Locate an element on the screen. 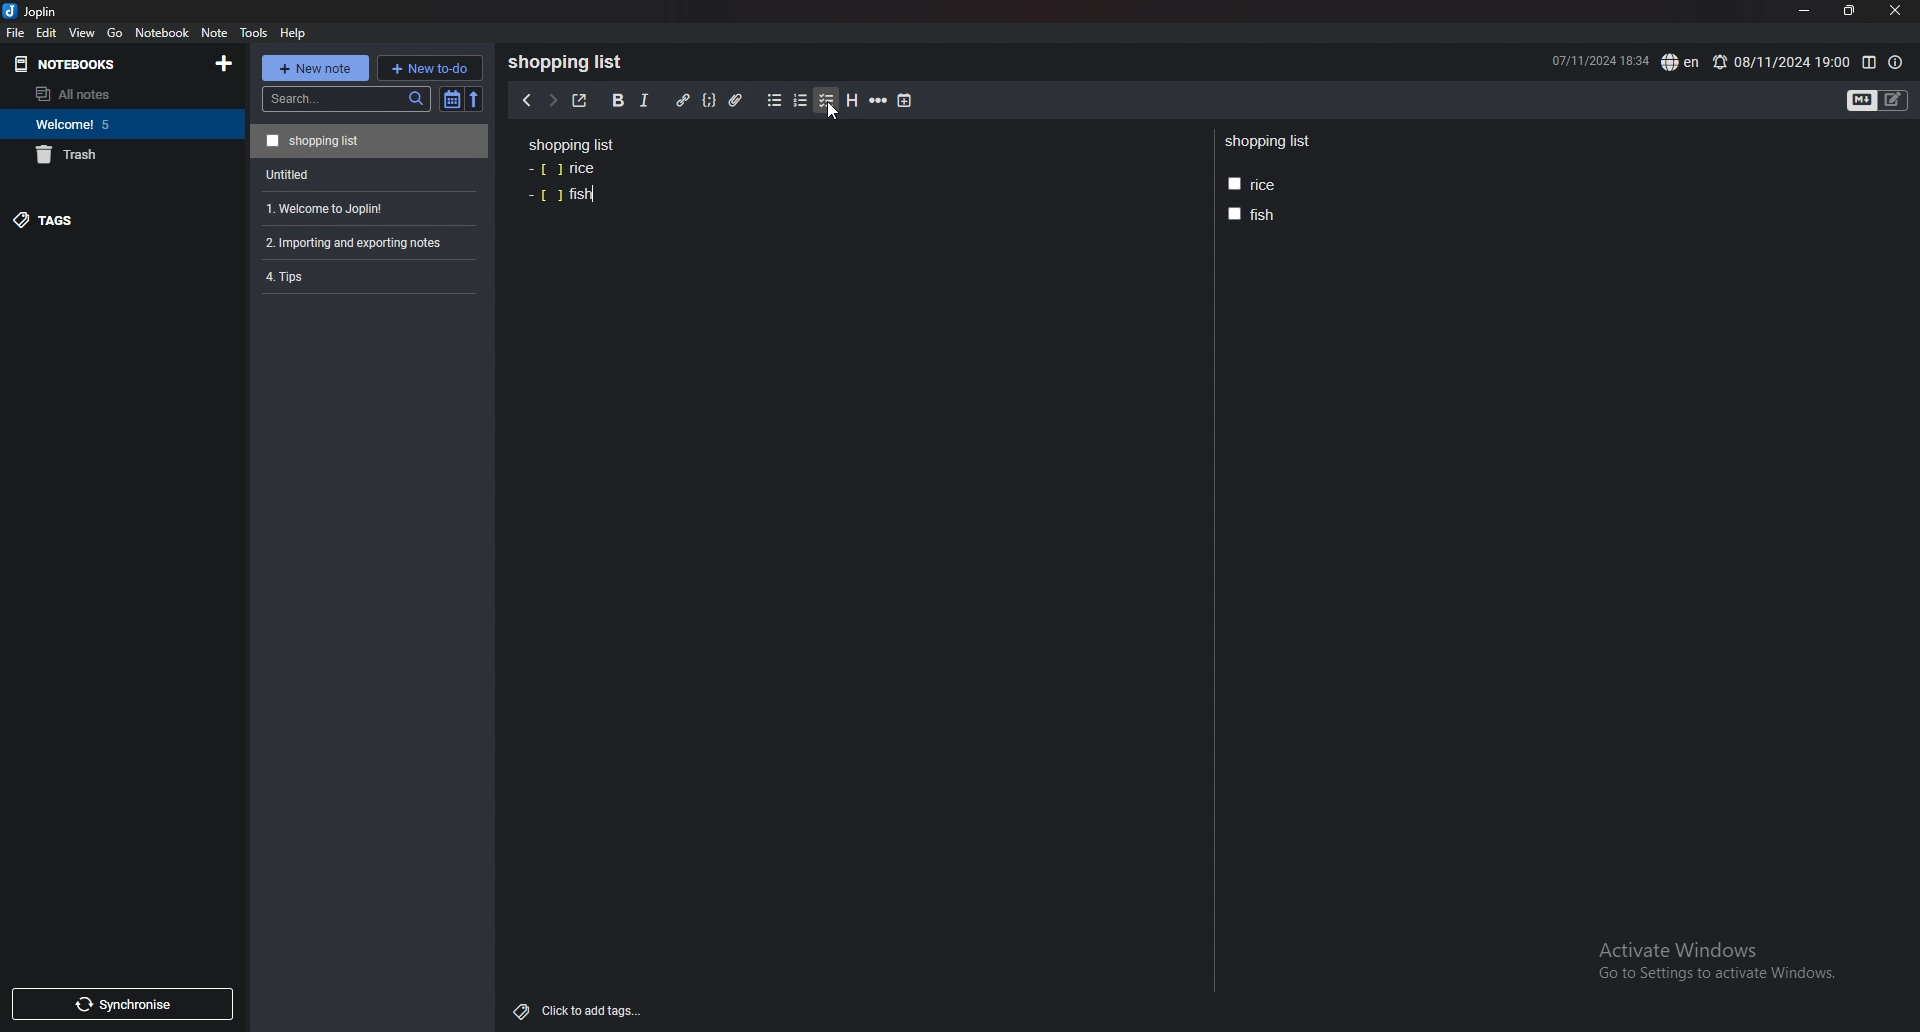  Shopping list is located at coordinates (572, 144).